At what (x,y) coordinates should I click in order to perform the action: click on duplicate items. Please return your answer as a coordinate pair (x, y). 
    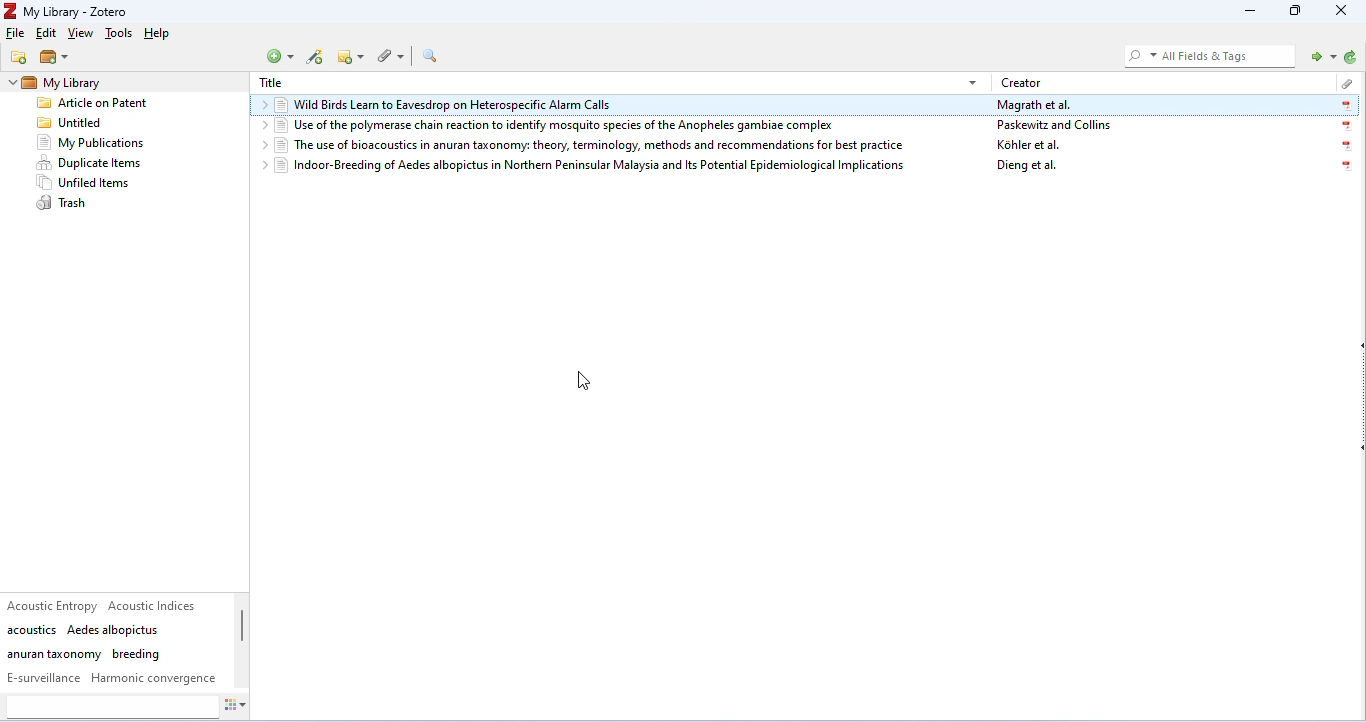
    Looking at the image, I should click on (90, 163).